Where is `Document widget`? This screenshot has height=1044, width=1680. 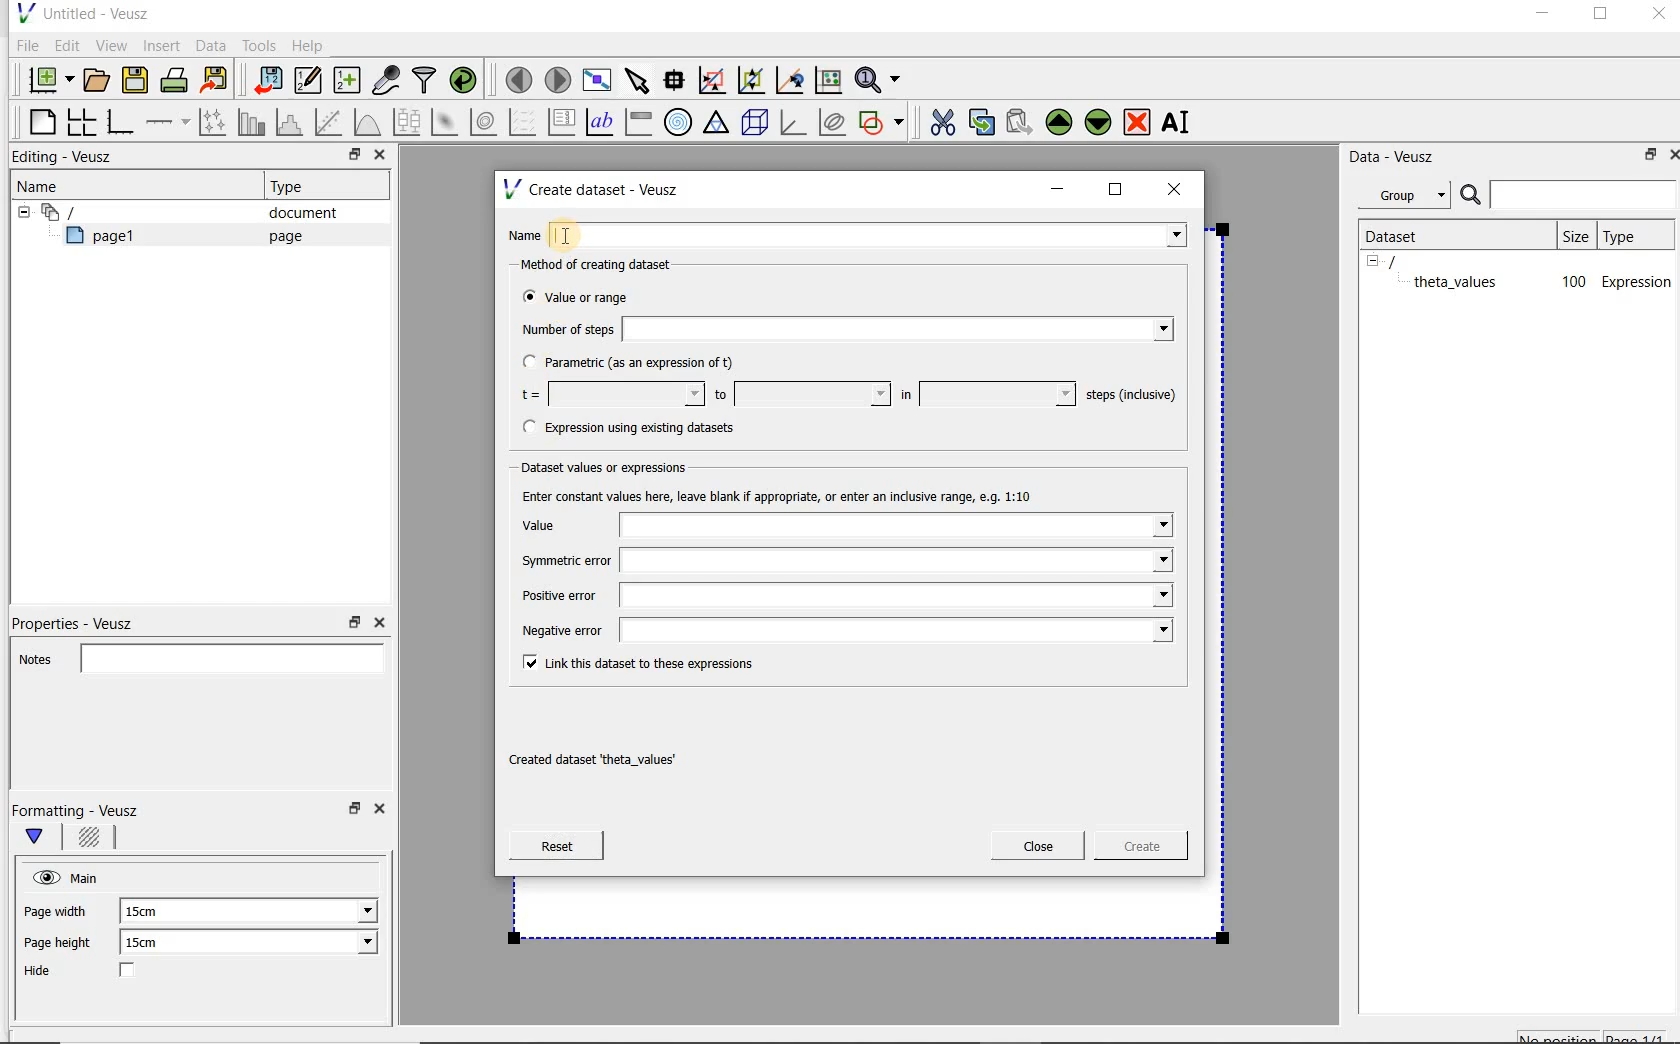
Document widget is located at coordinates (94, 212).